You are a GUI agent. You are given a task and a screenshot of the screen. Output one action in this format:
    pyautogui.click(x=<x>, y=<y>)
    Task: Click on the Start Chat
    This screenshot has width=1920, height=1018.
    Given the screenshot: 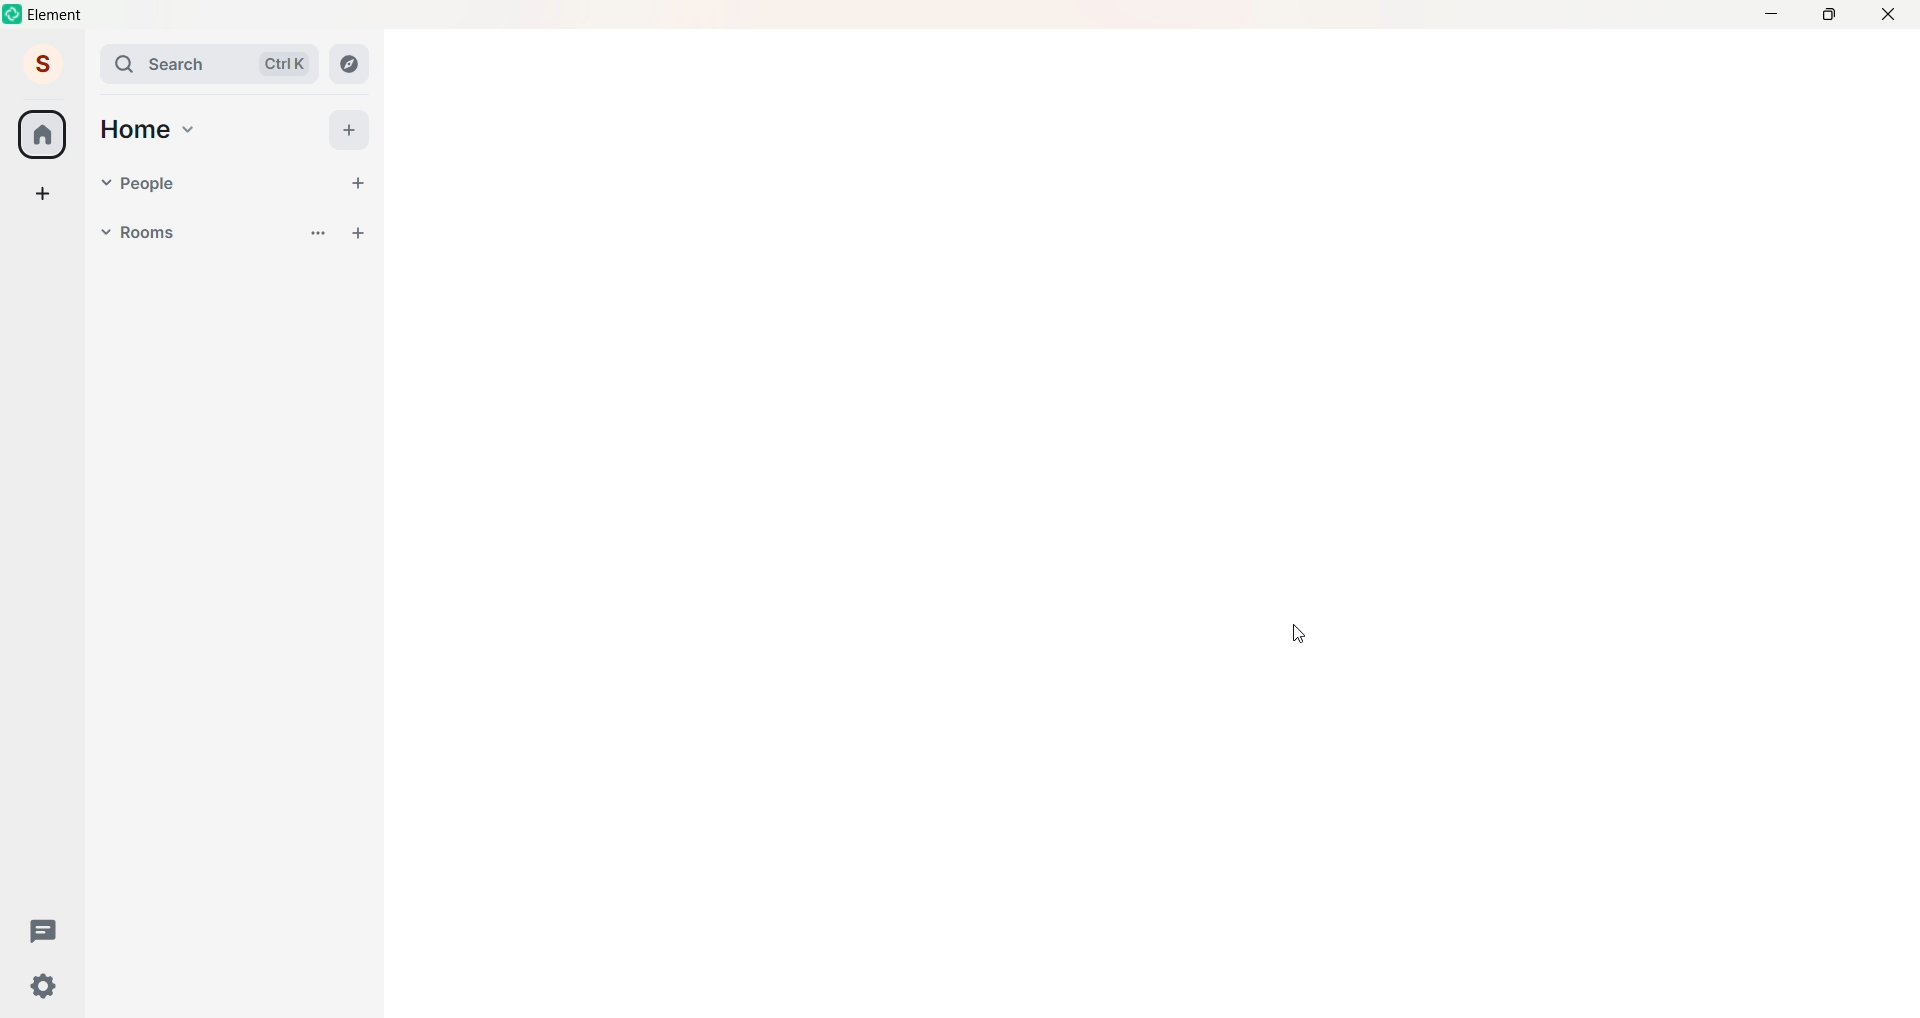 What is the action you would take?
    pyautogui.click(x=360, y=184)
    